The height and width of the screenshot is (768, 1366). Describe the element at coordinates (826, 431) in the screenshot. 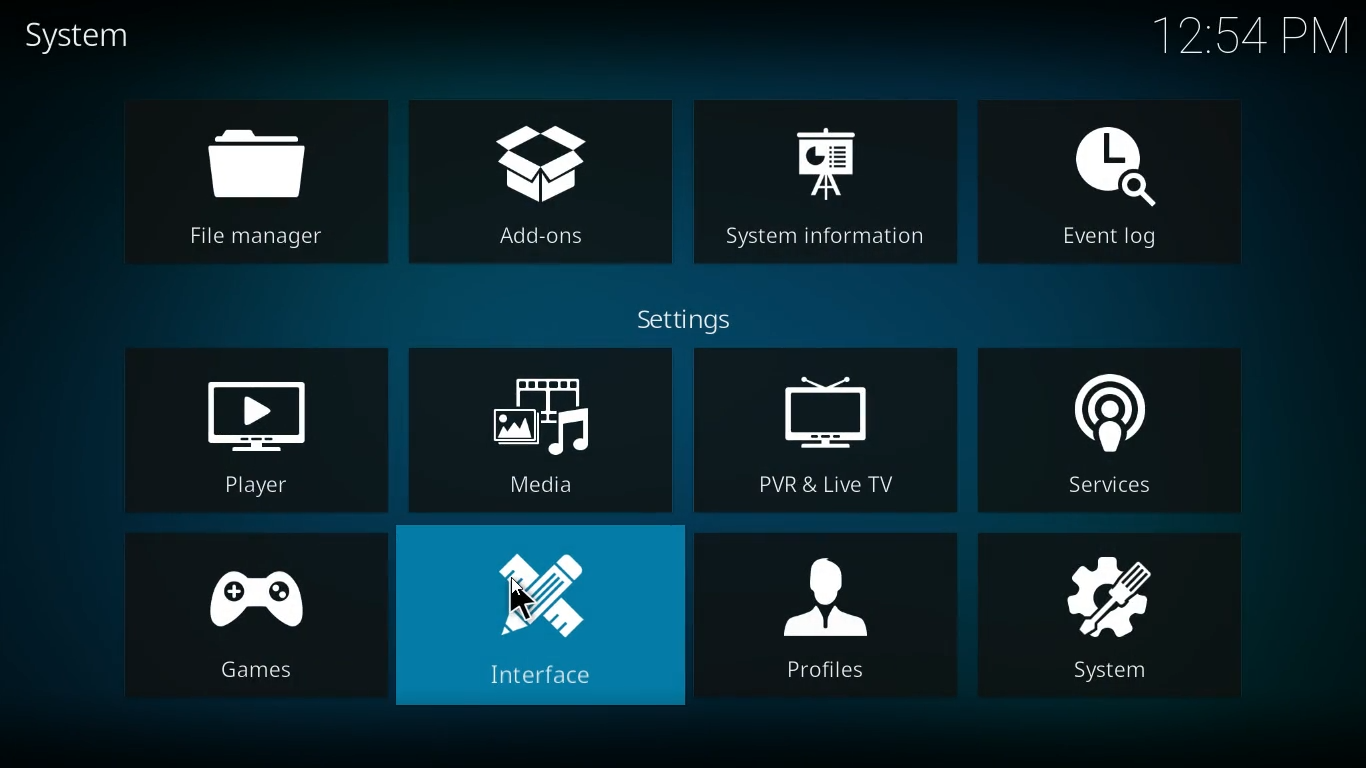

I see `pvr & live tv` at that location.